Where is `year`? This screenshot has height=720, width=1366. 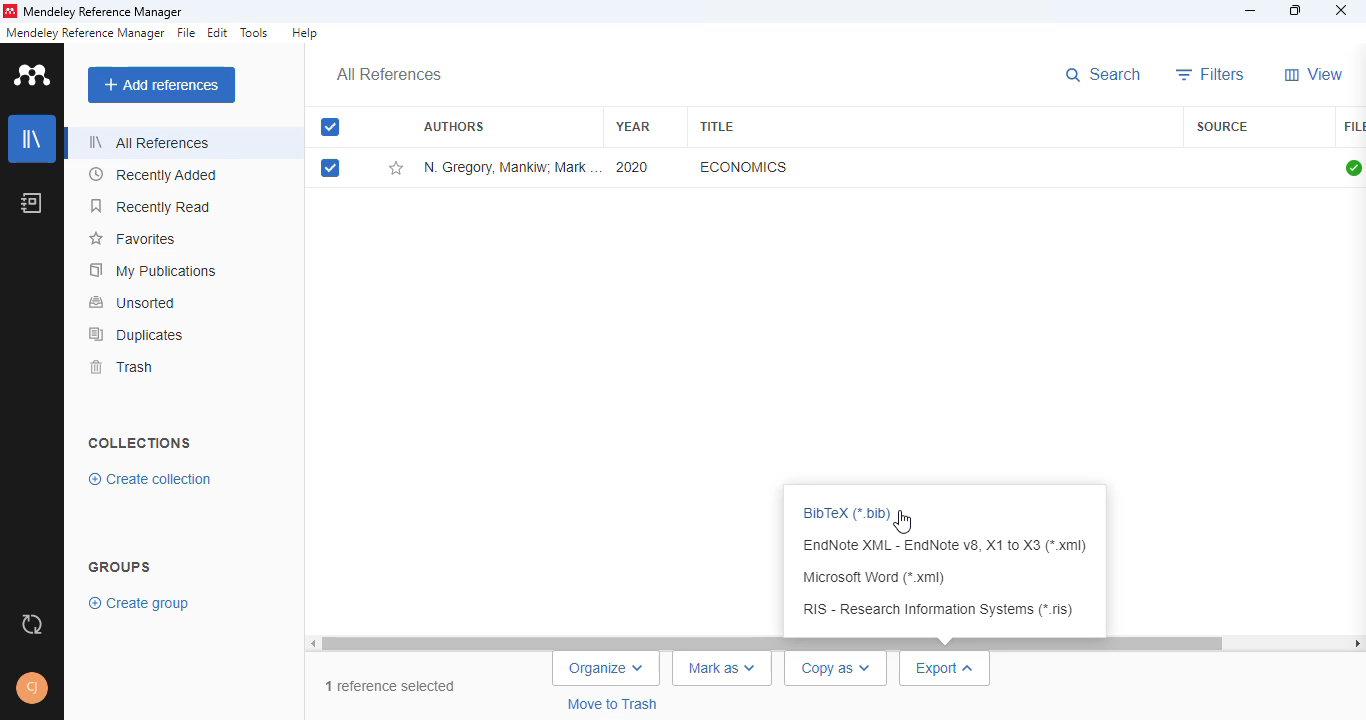
year is located at coordinates (633, 127).